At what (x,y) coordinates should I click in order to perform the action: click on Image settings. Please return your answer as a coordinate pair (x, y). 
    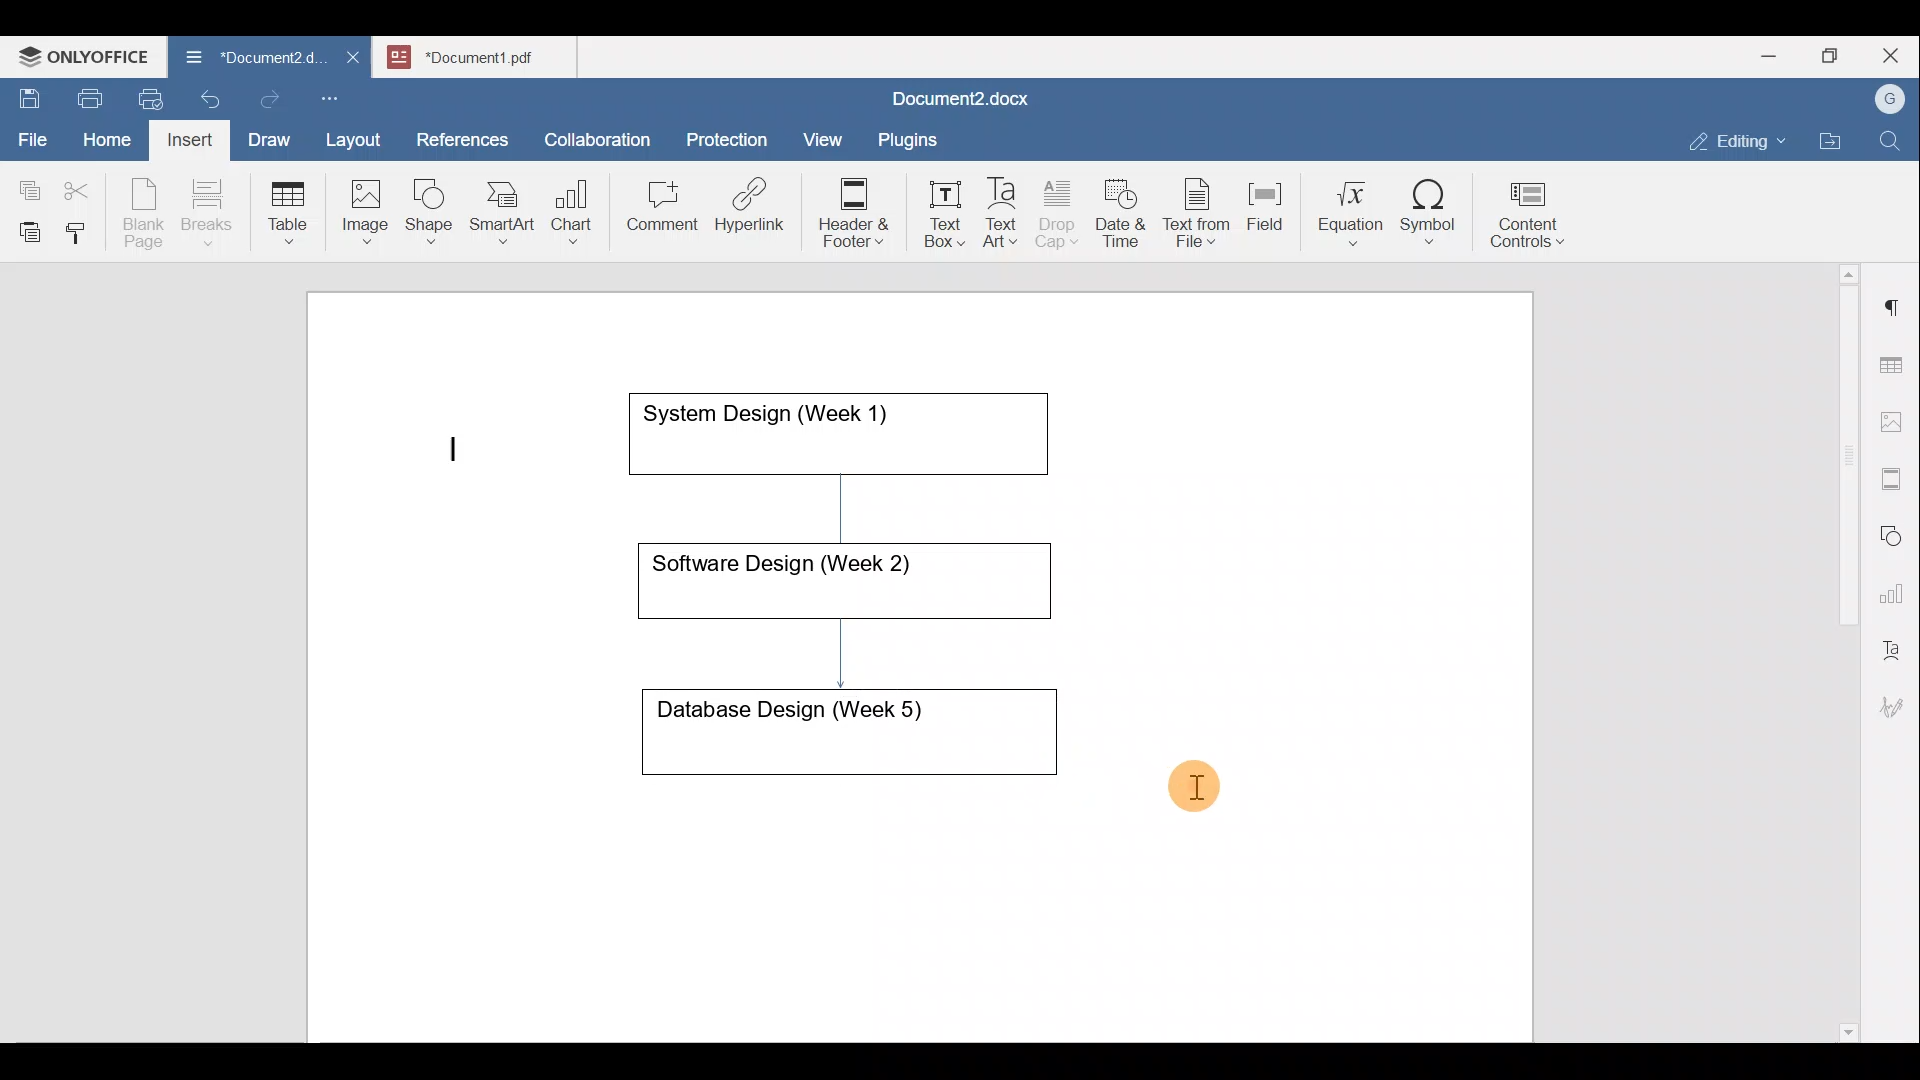
    Looking at the image, I should click on (1895, 420).